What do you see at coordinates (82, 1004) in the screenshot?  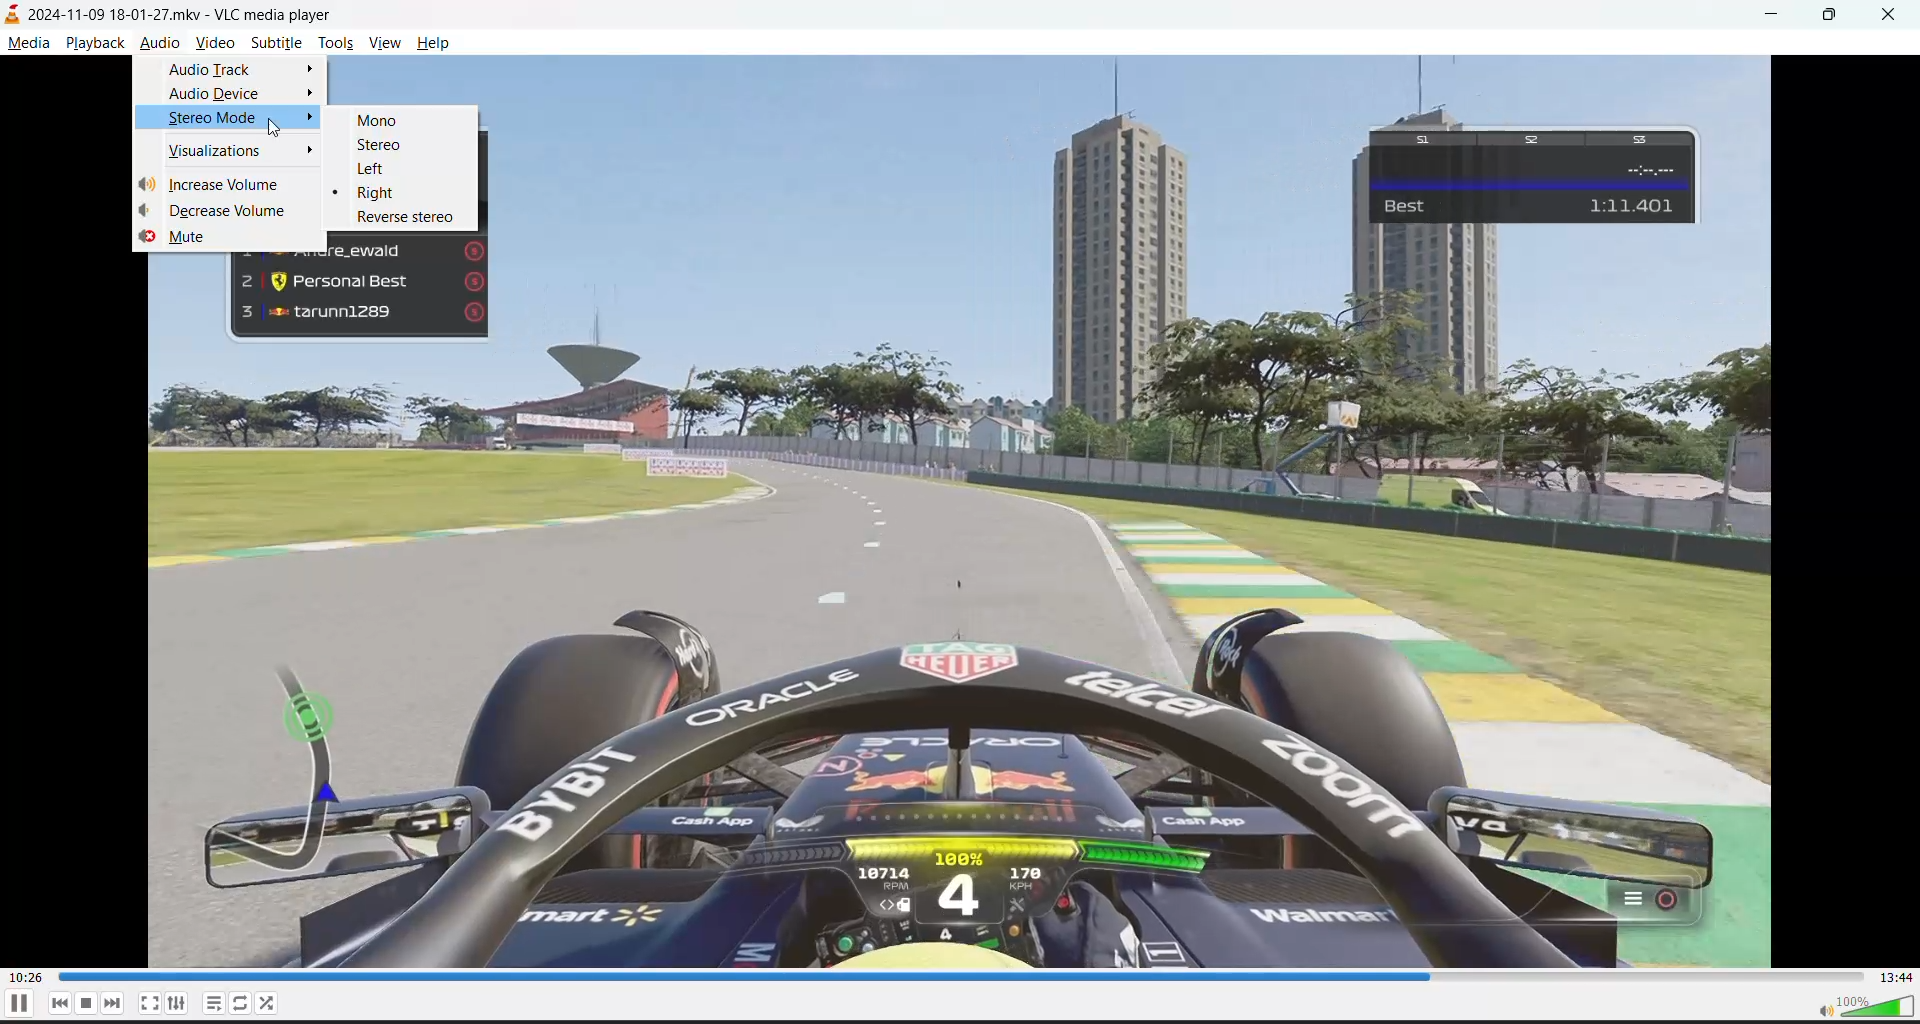 I see `stop` at bounding box center [82, 1004].